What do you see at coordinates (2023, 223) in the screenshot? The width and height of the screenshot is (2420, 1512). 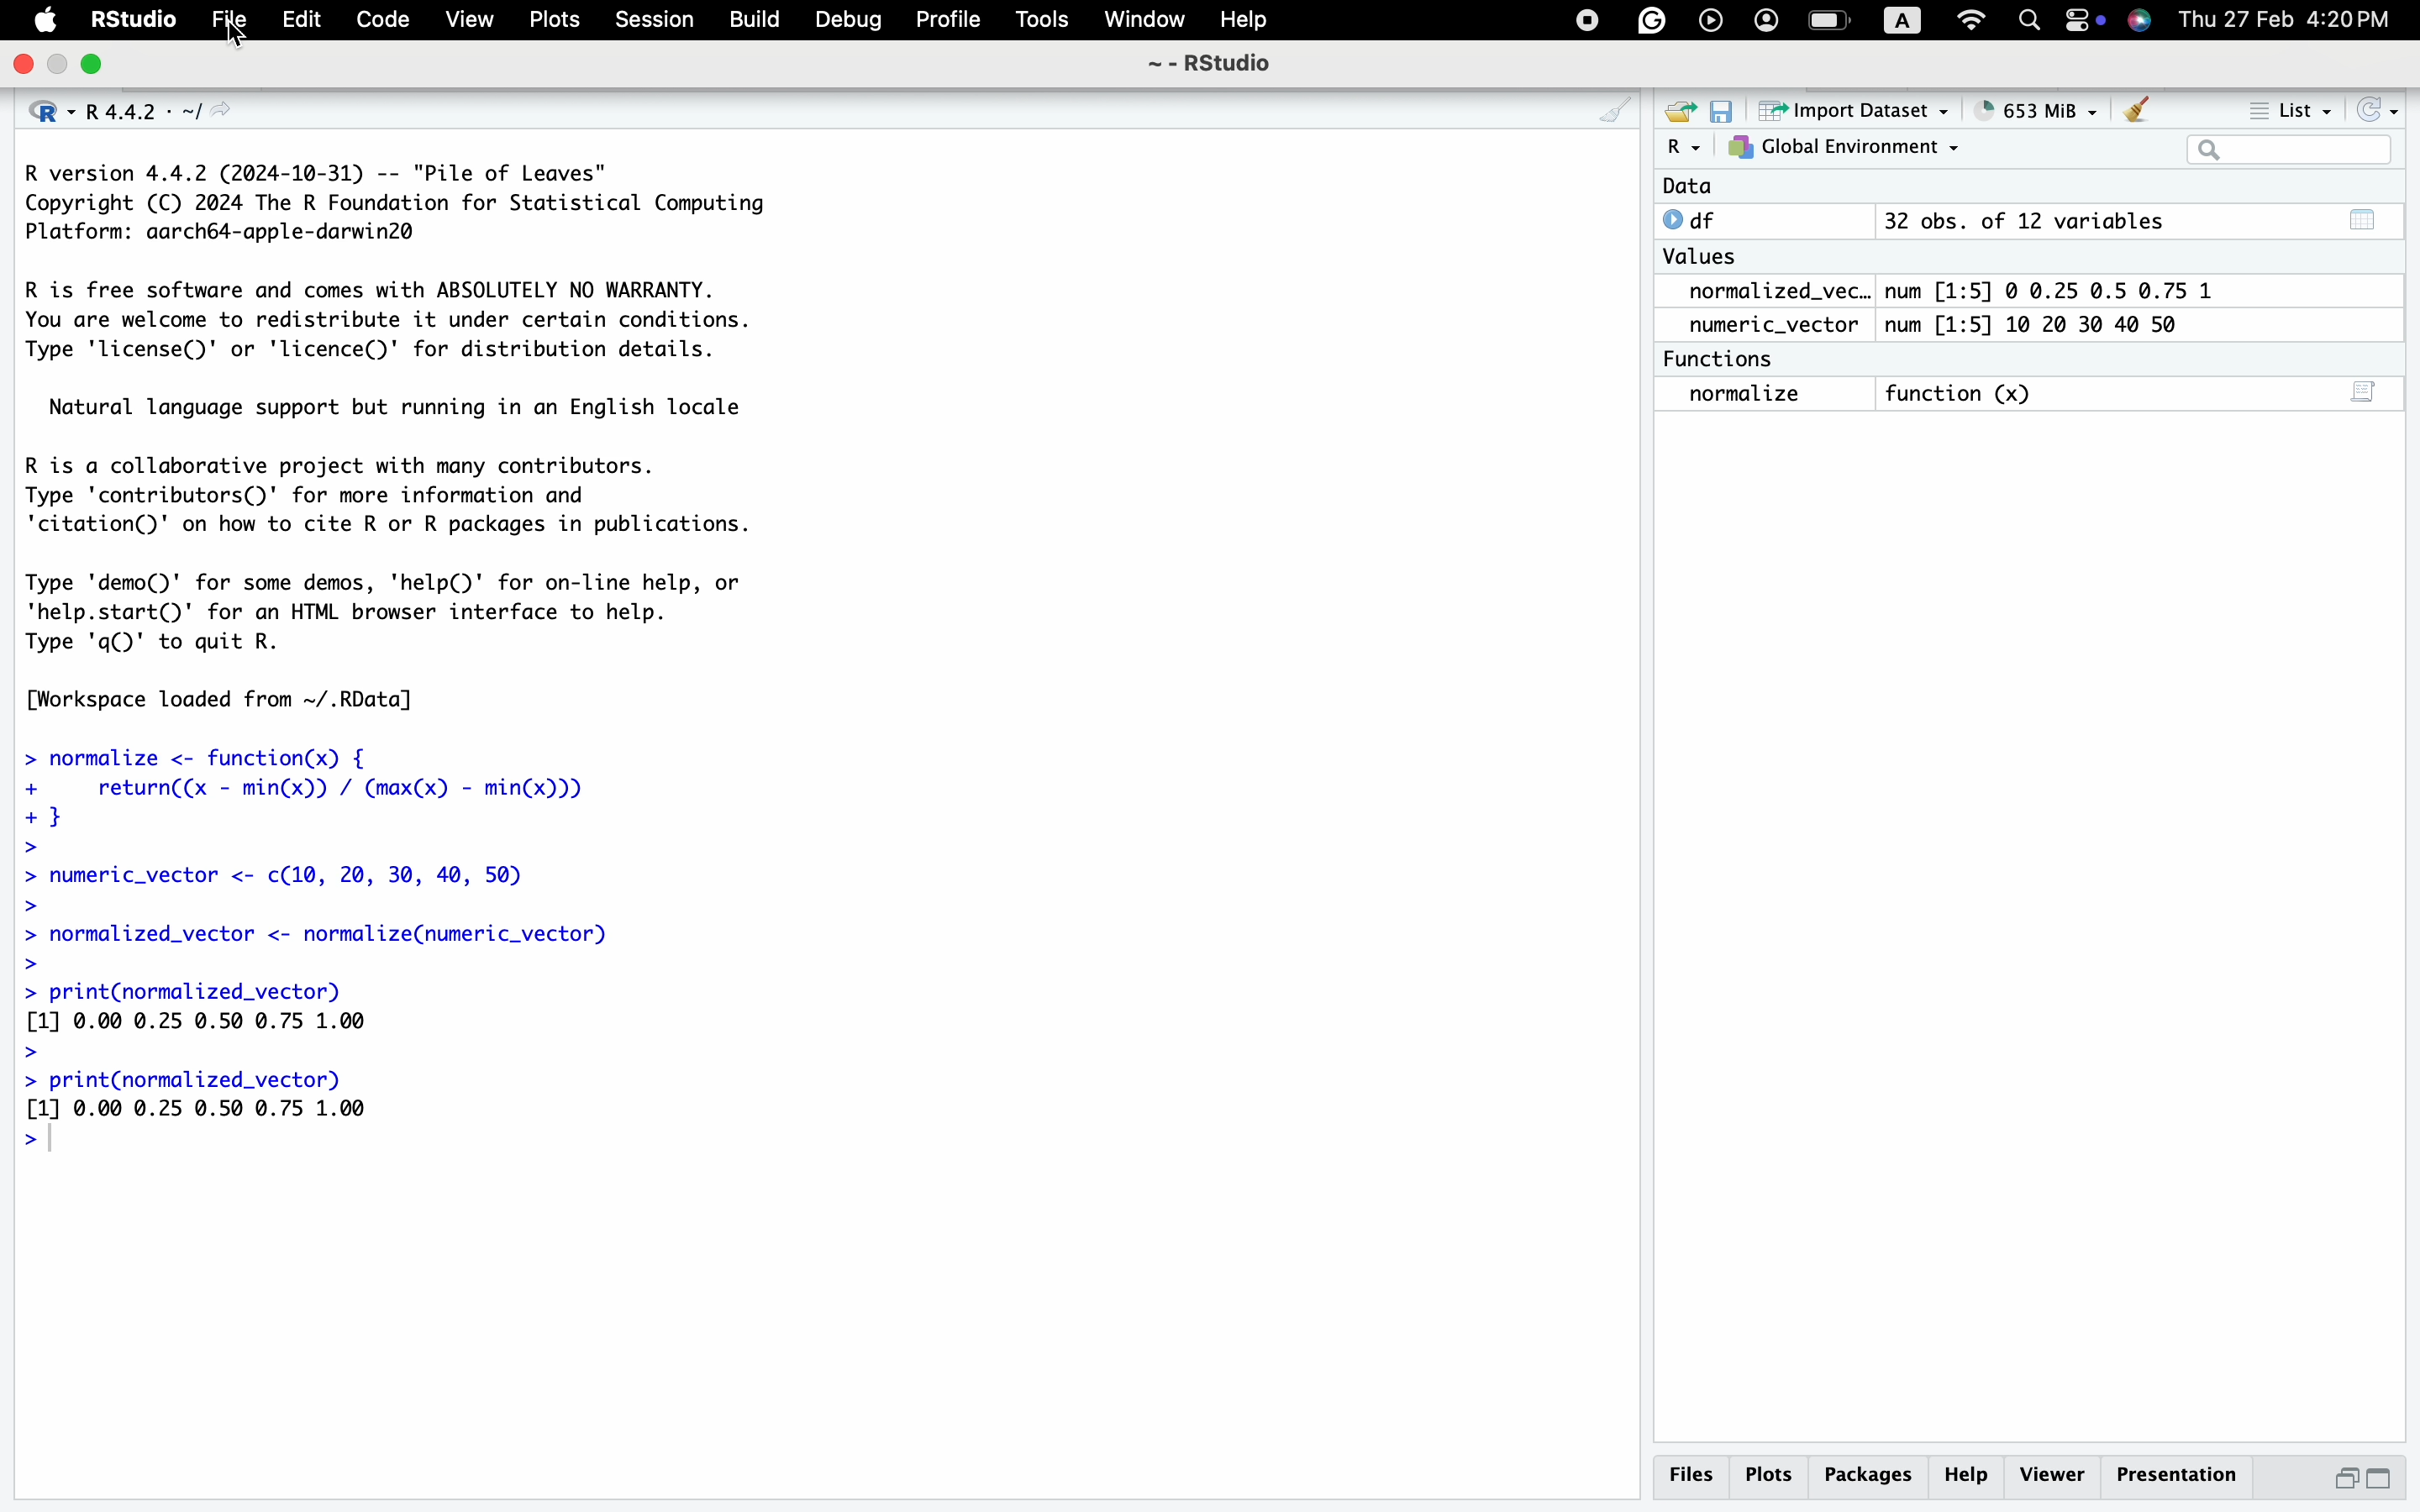 I see `32 obs. of 12 variables` at bounding box center [2023, 223].